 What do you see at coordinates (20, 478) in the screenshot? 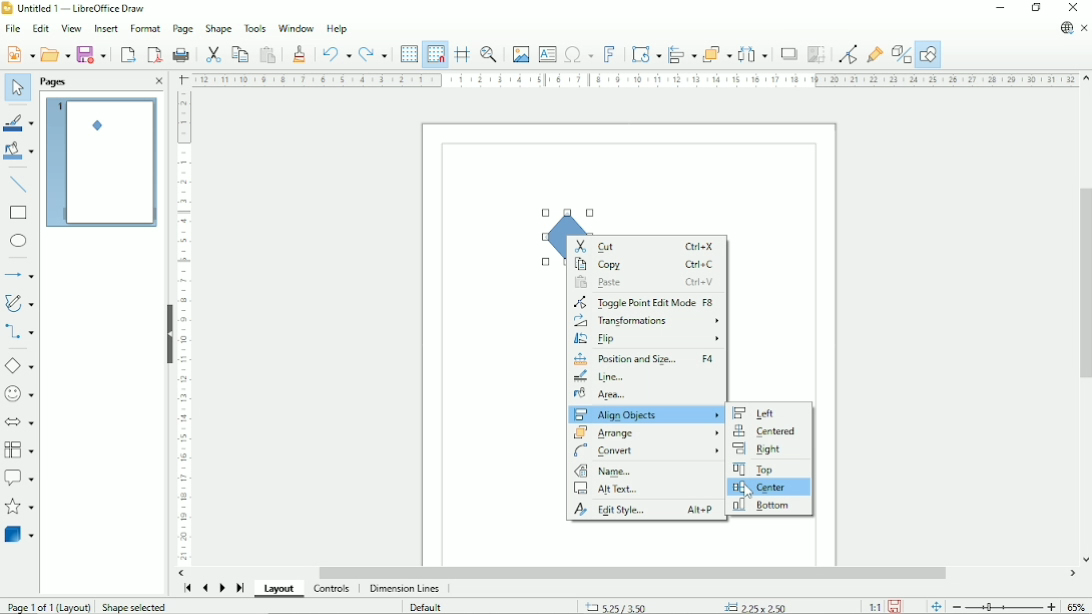
I see `Callout shapes` at bounding box center [20, 478].